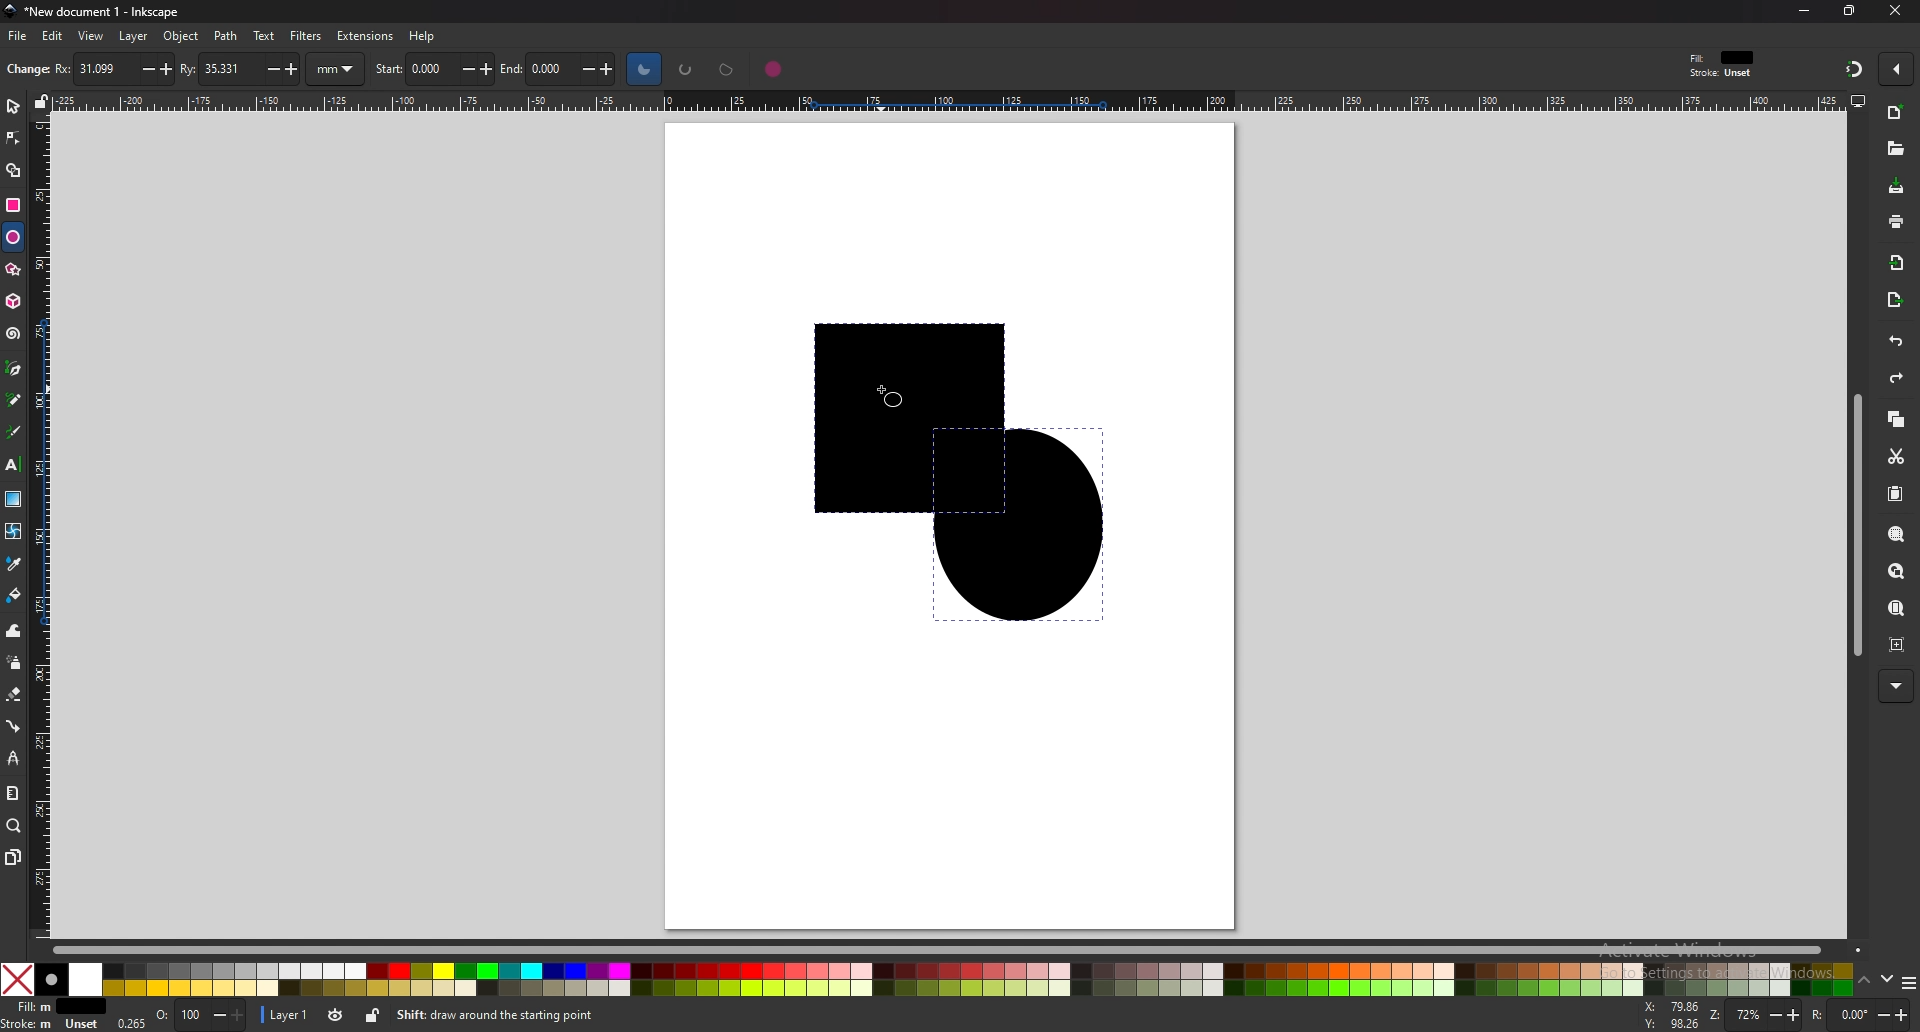  What do you see at coordinates (181, 36) in the screenshot?
I see `object` at bounding box center [181, 36].